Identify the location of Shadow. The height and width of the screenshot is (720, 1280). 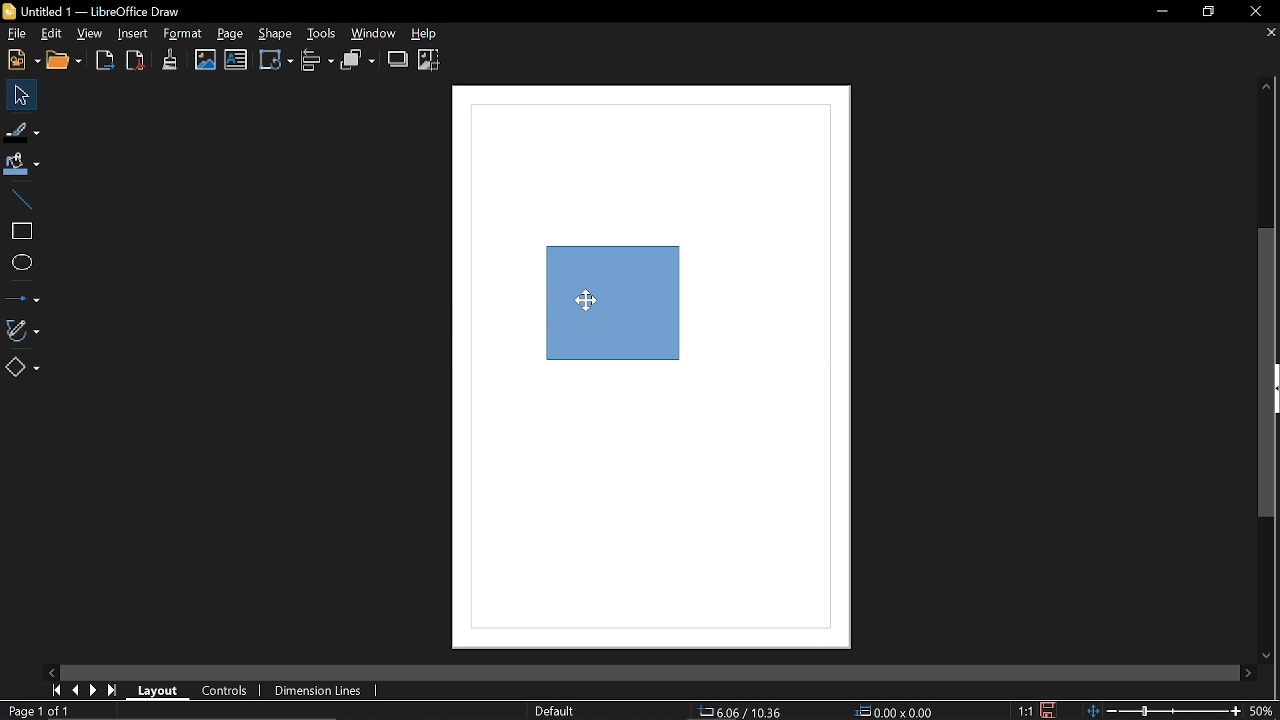
(398, 60).